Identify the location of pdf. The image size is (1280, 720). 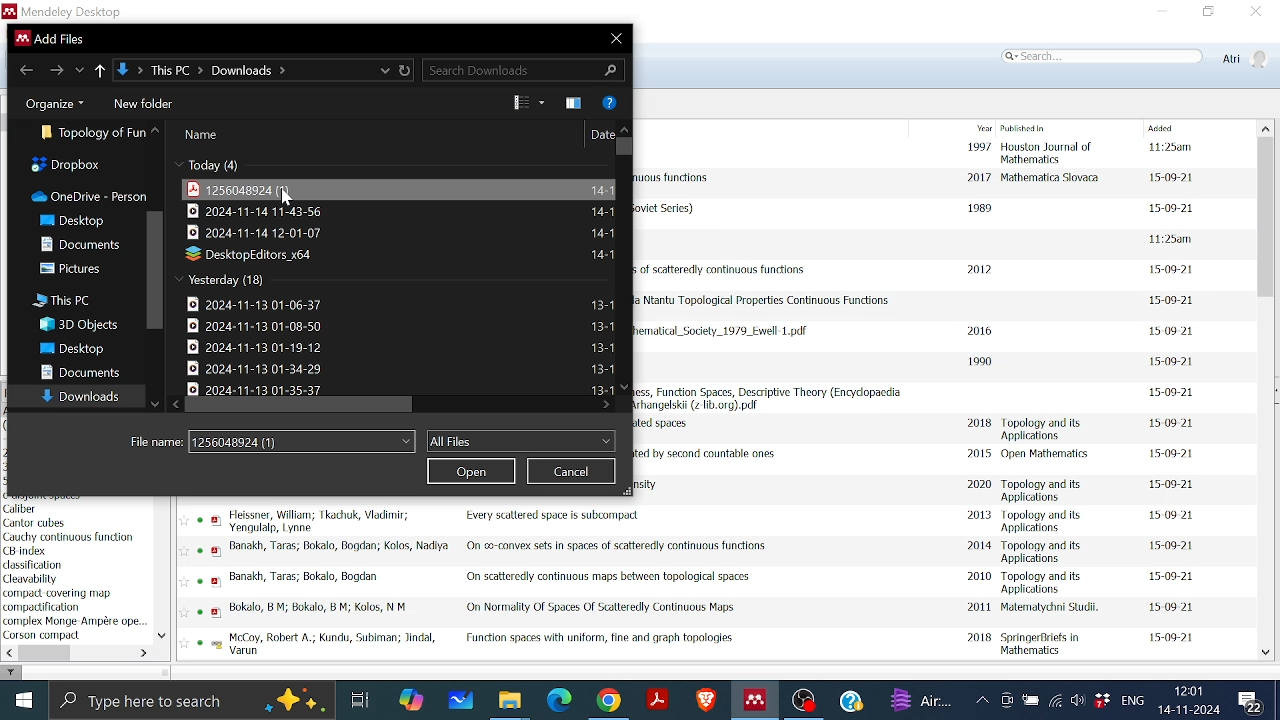
(216, 581).